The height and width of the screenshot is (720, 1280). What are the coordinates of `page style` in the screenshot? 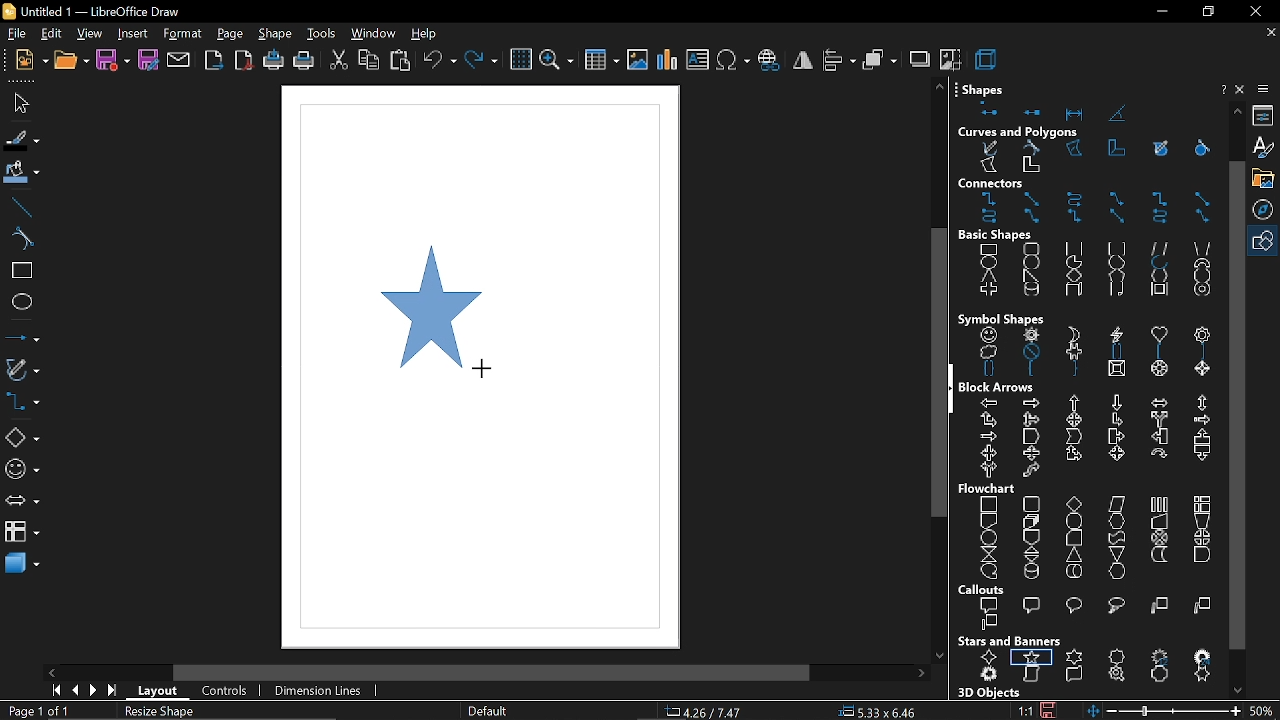 It's located at (487, 712).